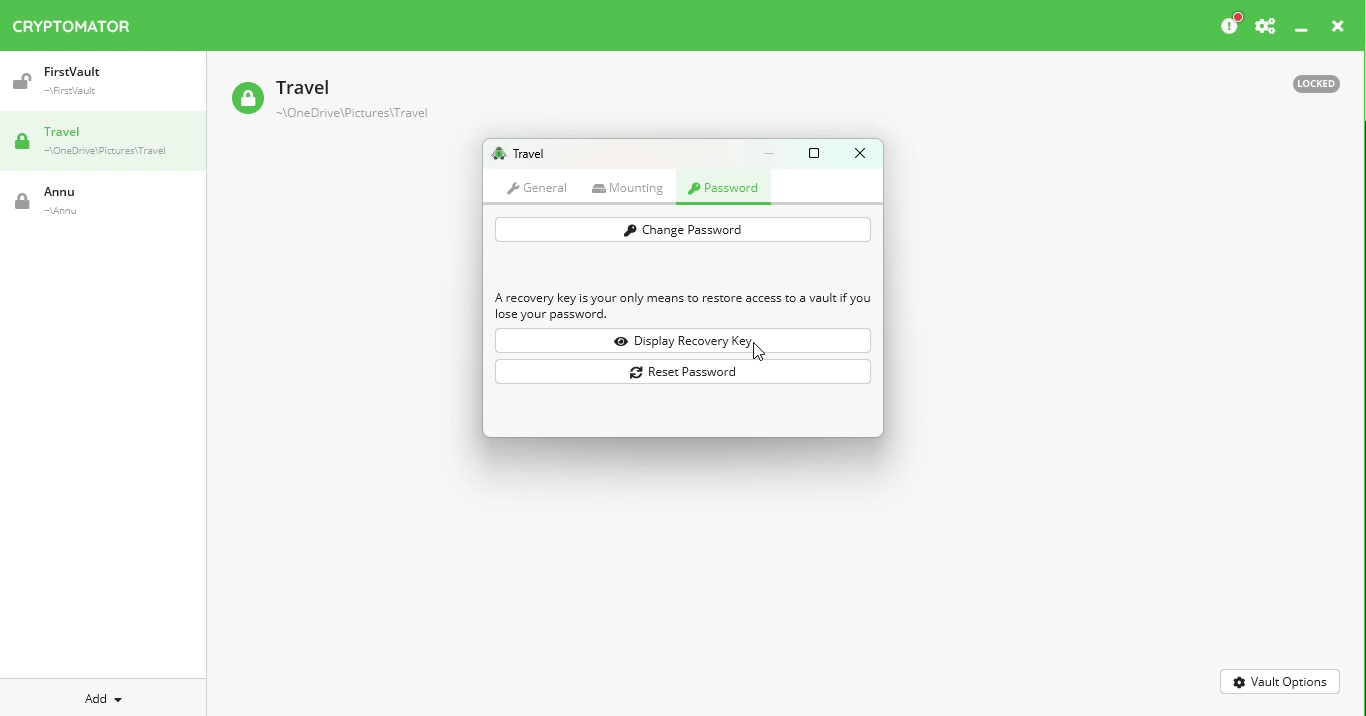  What do you see at coordinates (727, 190) in the screenshot?
I see `mouse on Password` at bounding box center [727, 190].